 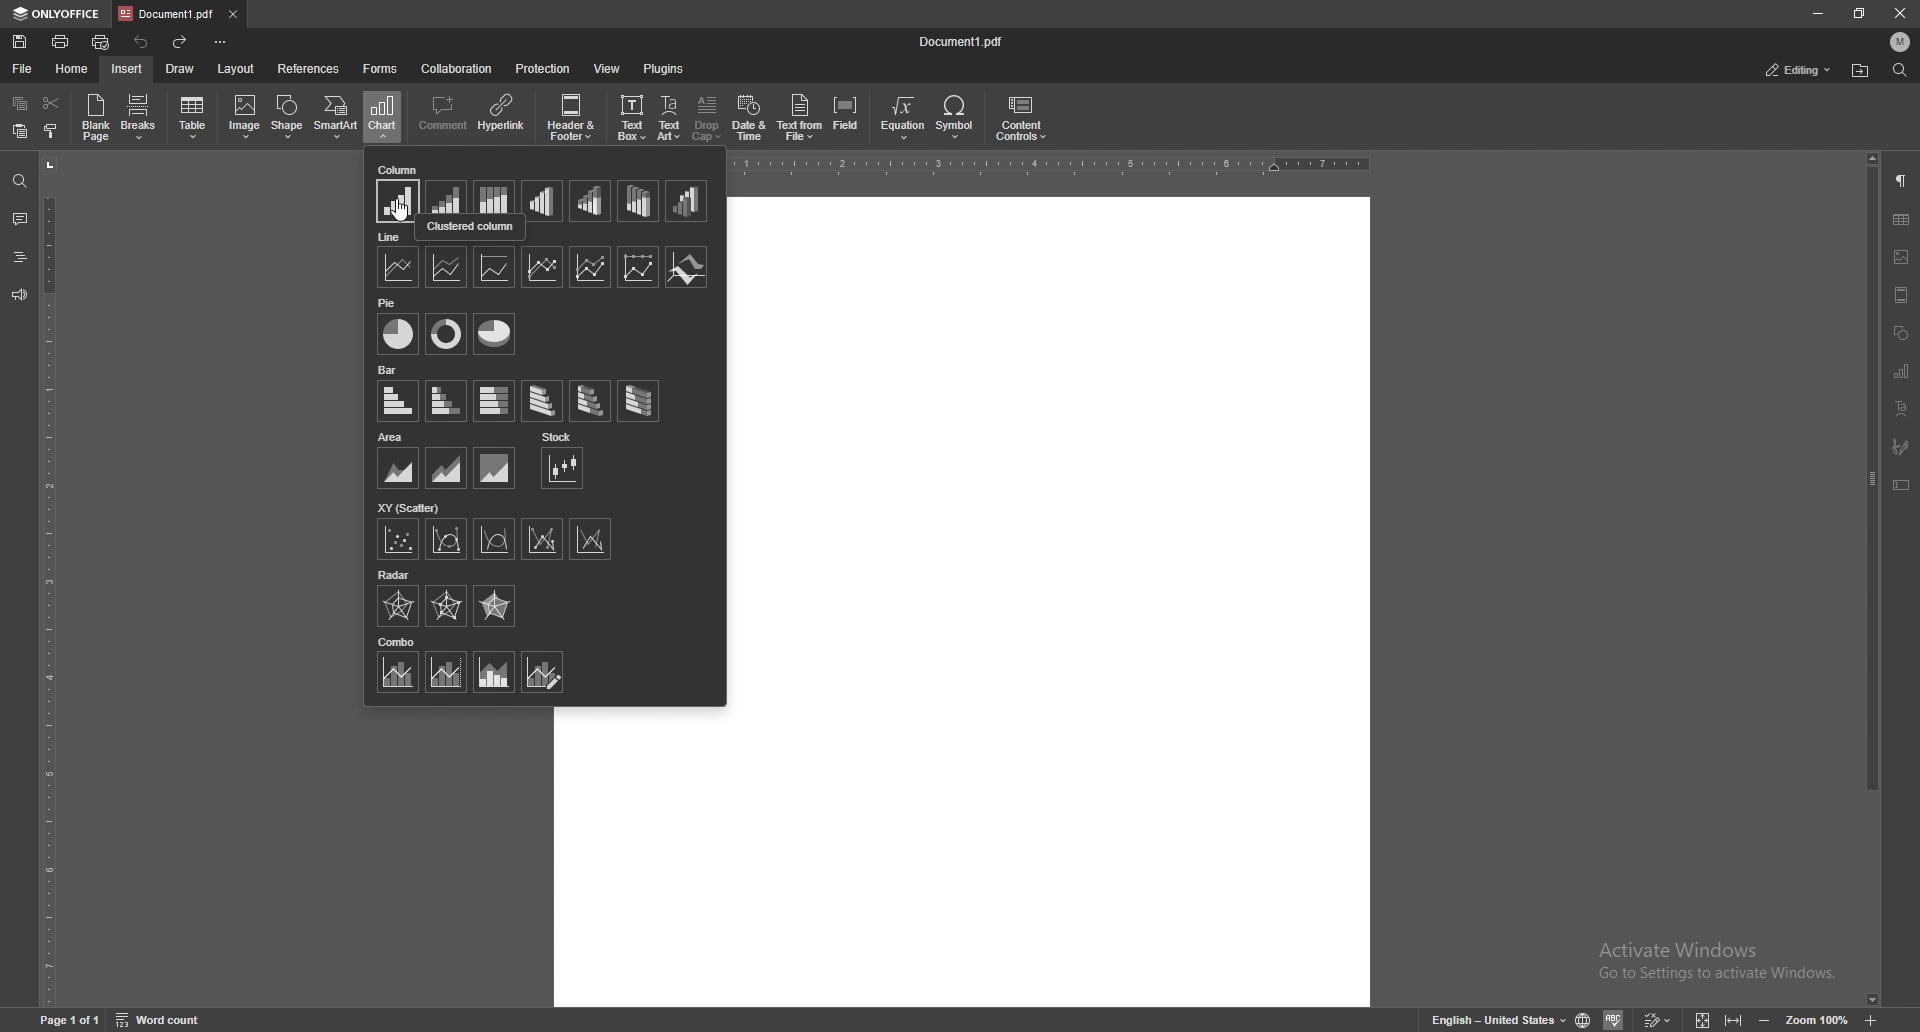 What do you see at coordinates (1862, 12) in the screenshot?
I see `resize` at bounding box center [1862, 12].